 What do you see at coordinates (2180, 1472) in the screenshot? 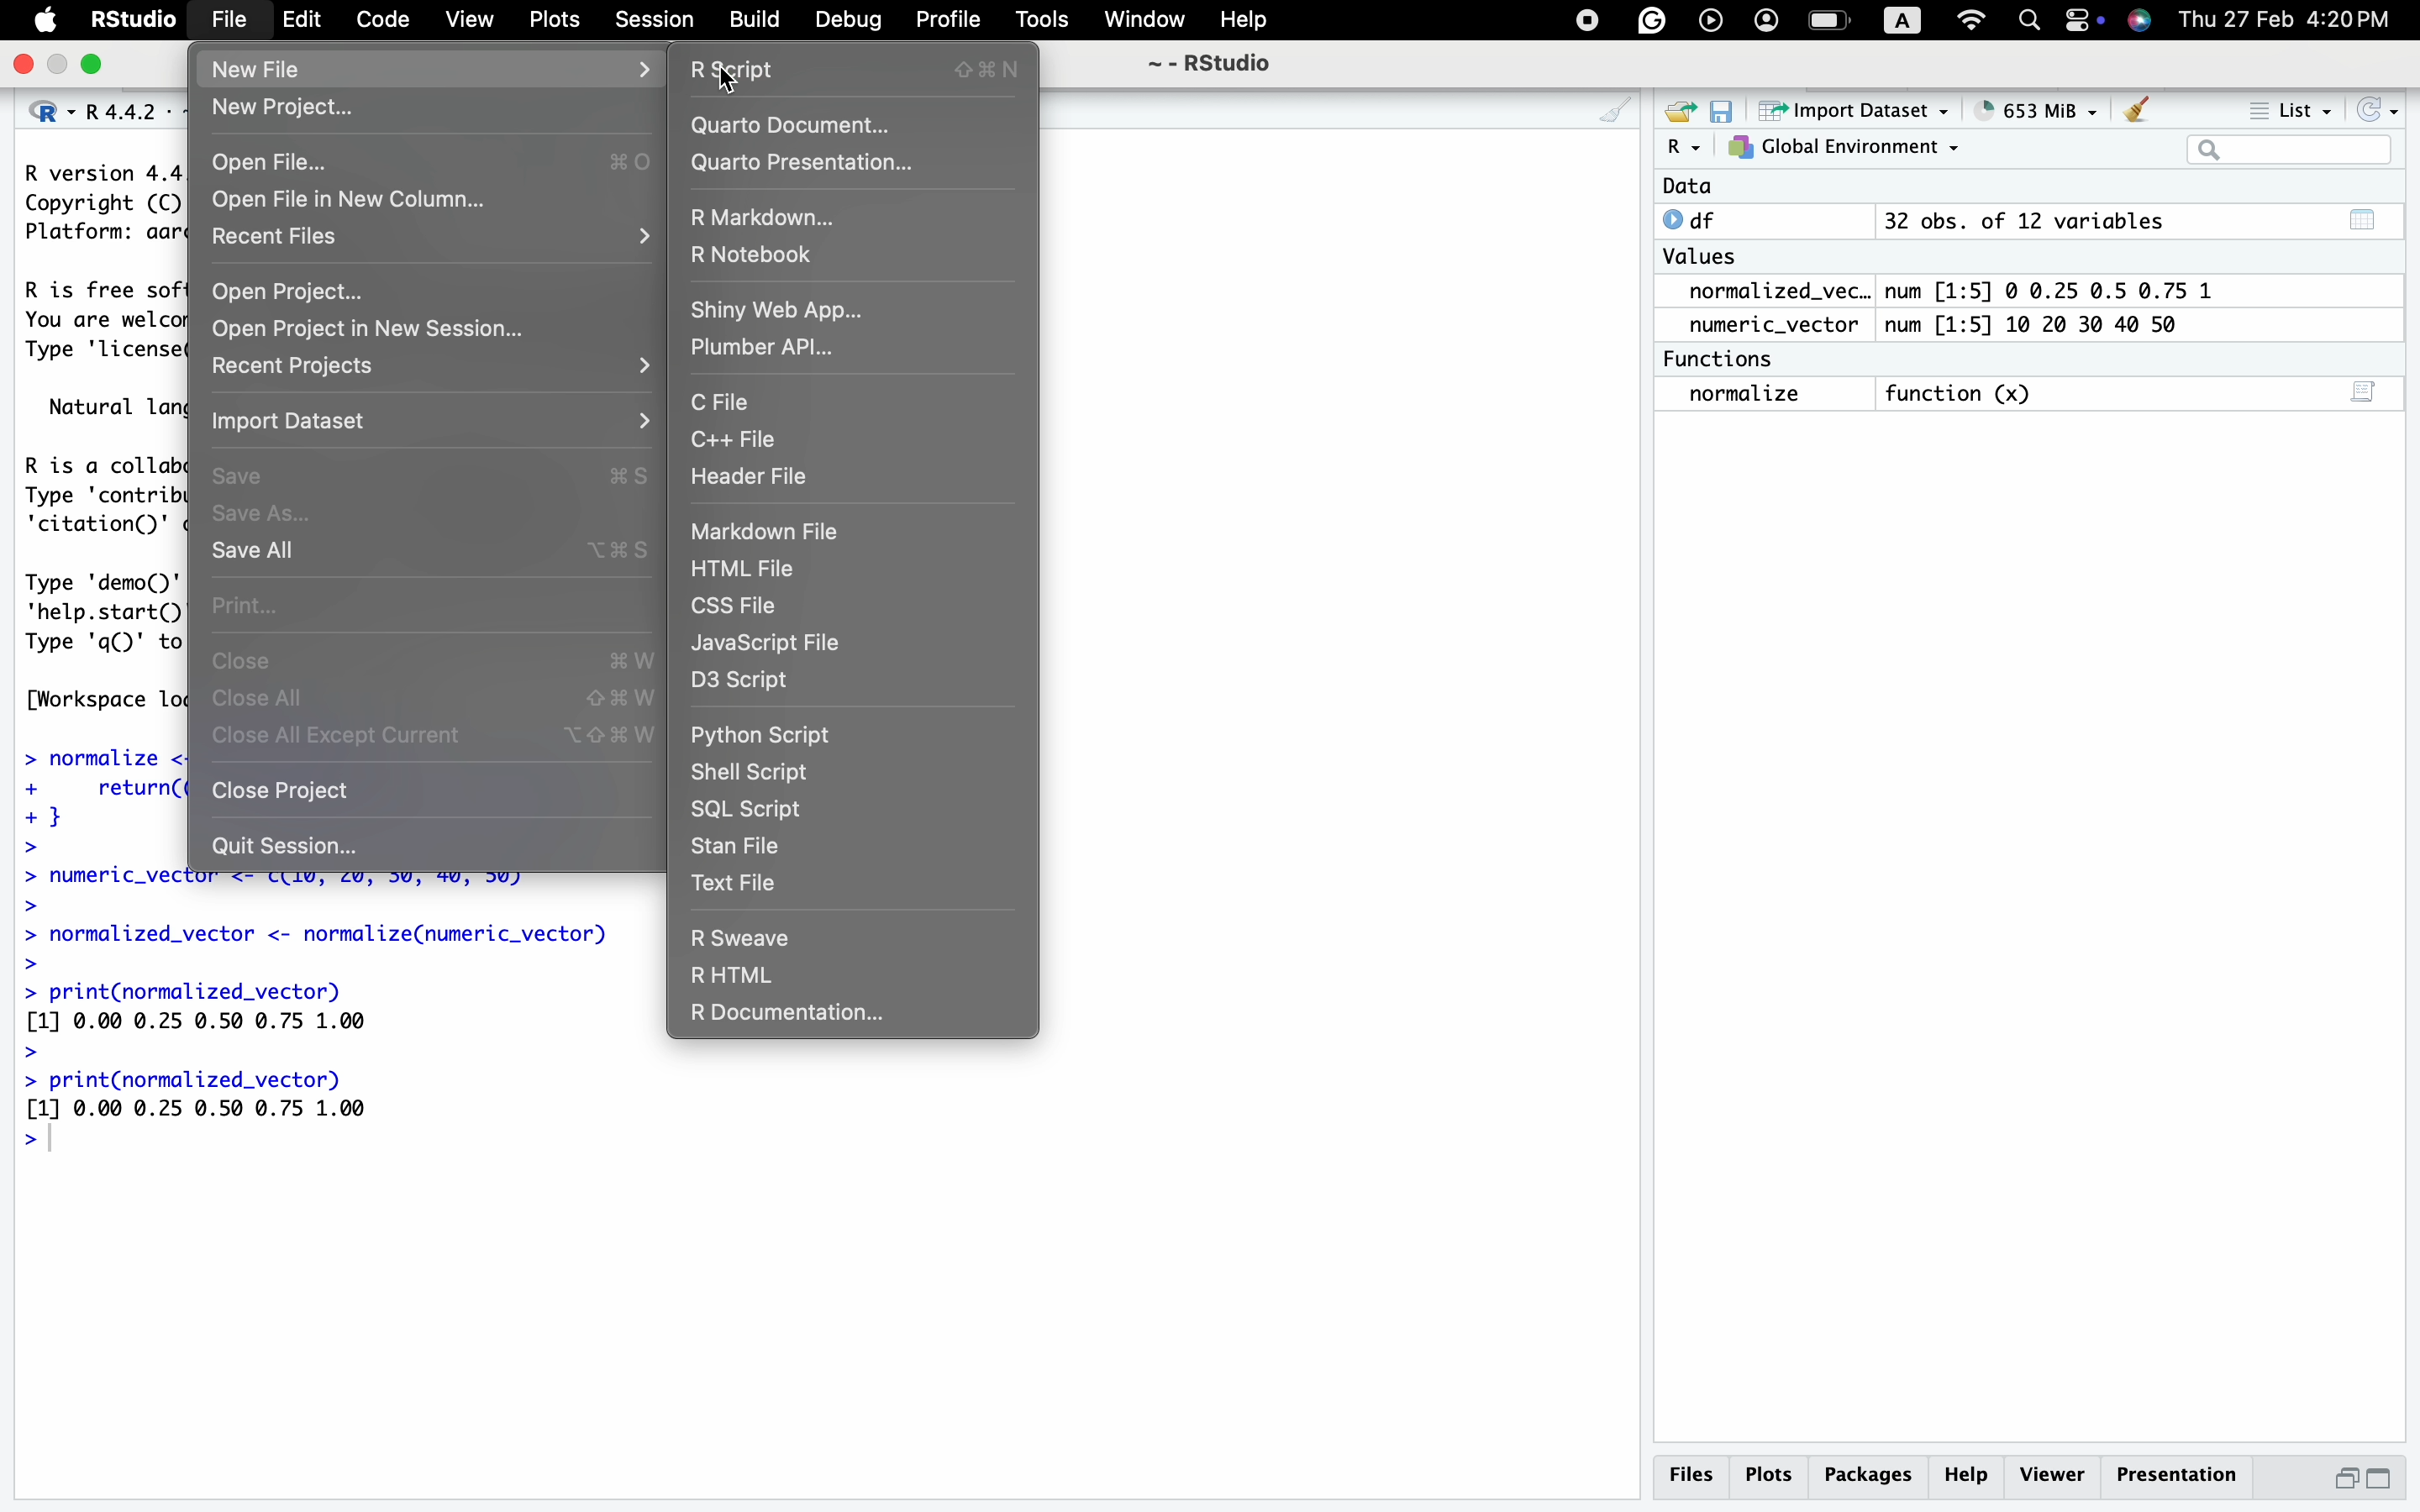
I see `Presentation` at bounding box center [2180, 1472].